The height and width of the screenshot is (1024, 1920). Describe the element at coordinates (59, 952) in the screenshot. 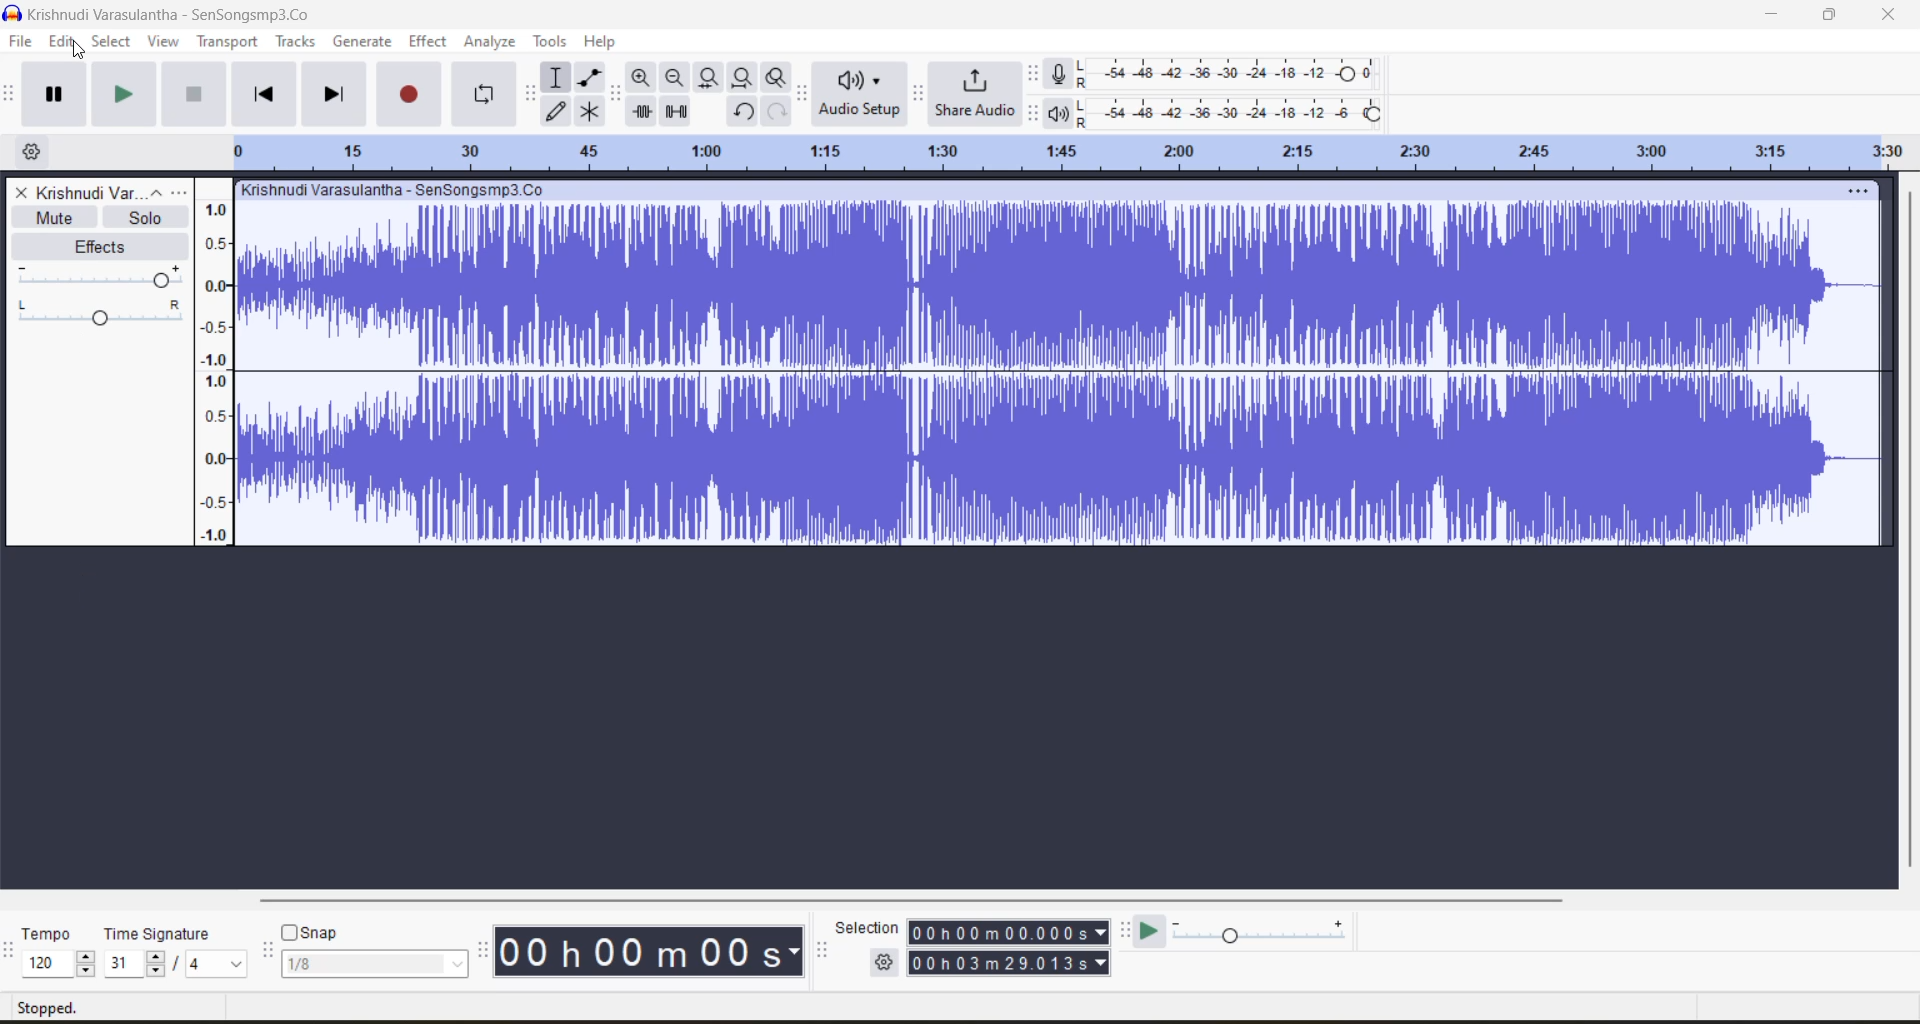

I see `tempo` at that location.